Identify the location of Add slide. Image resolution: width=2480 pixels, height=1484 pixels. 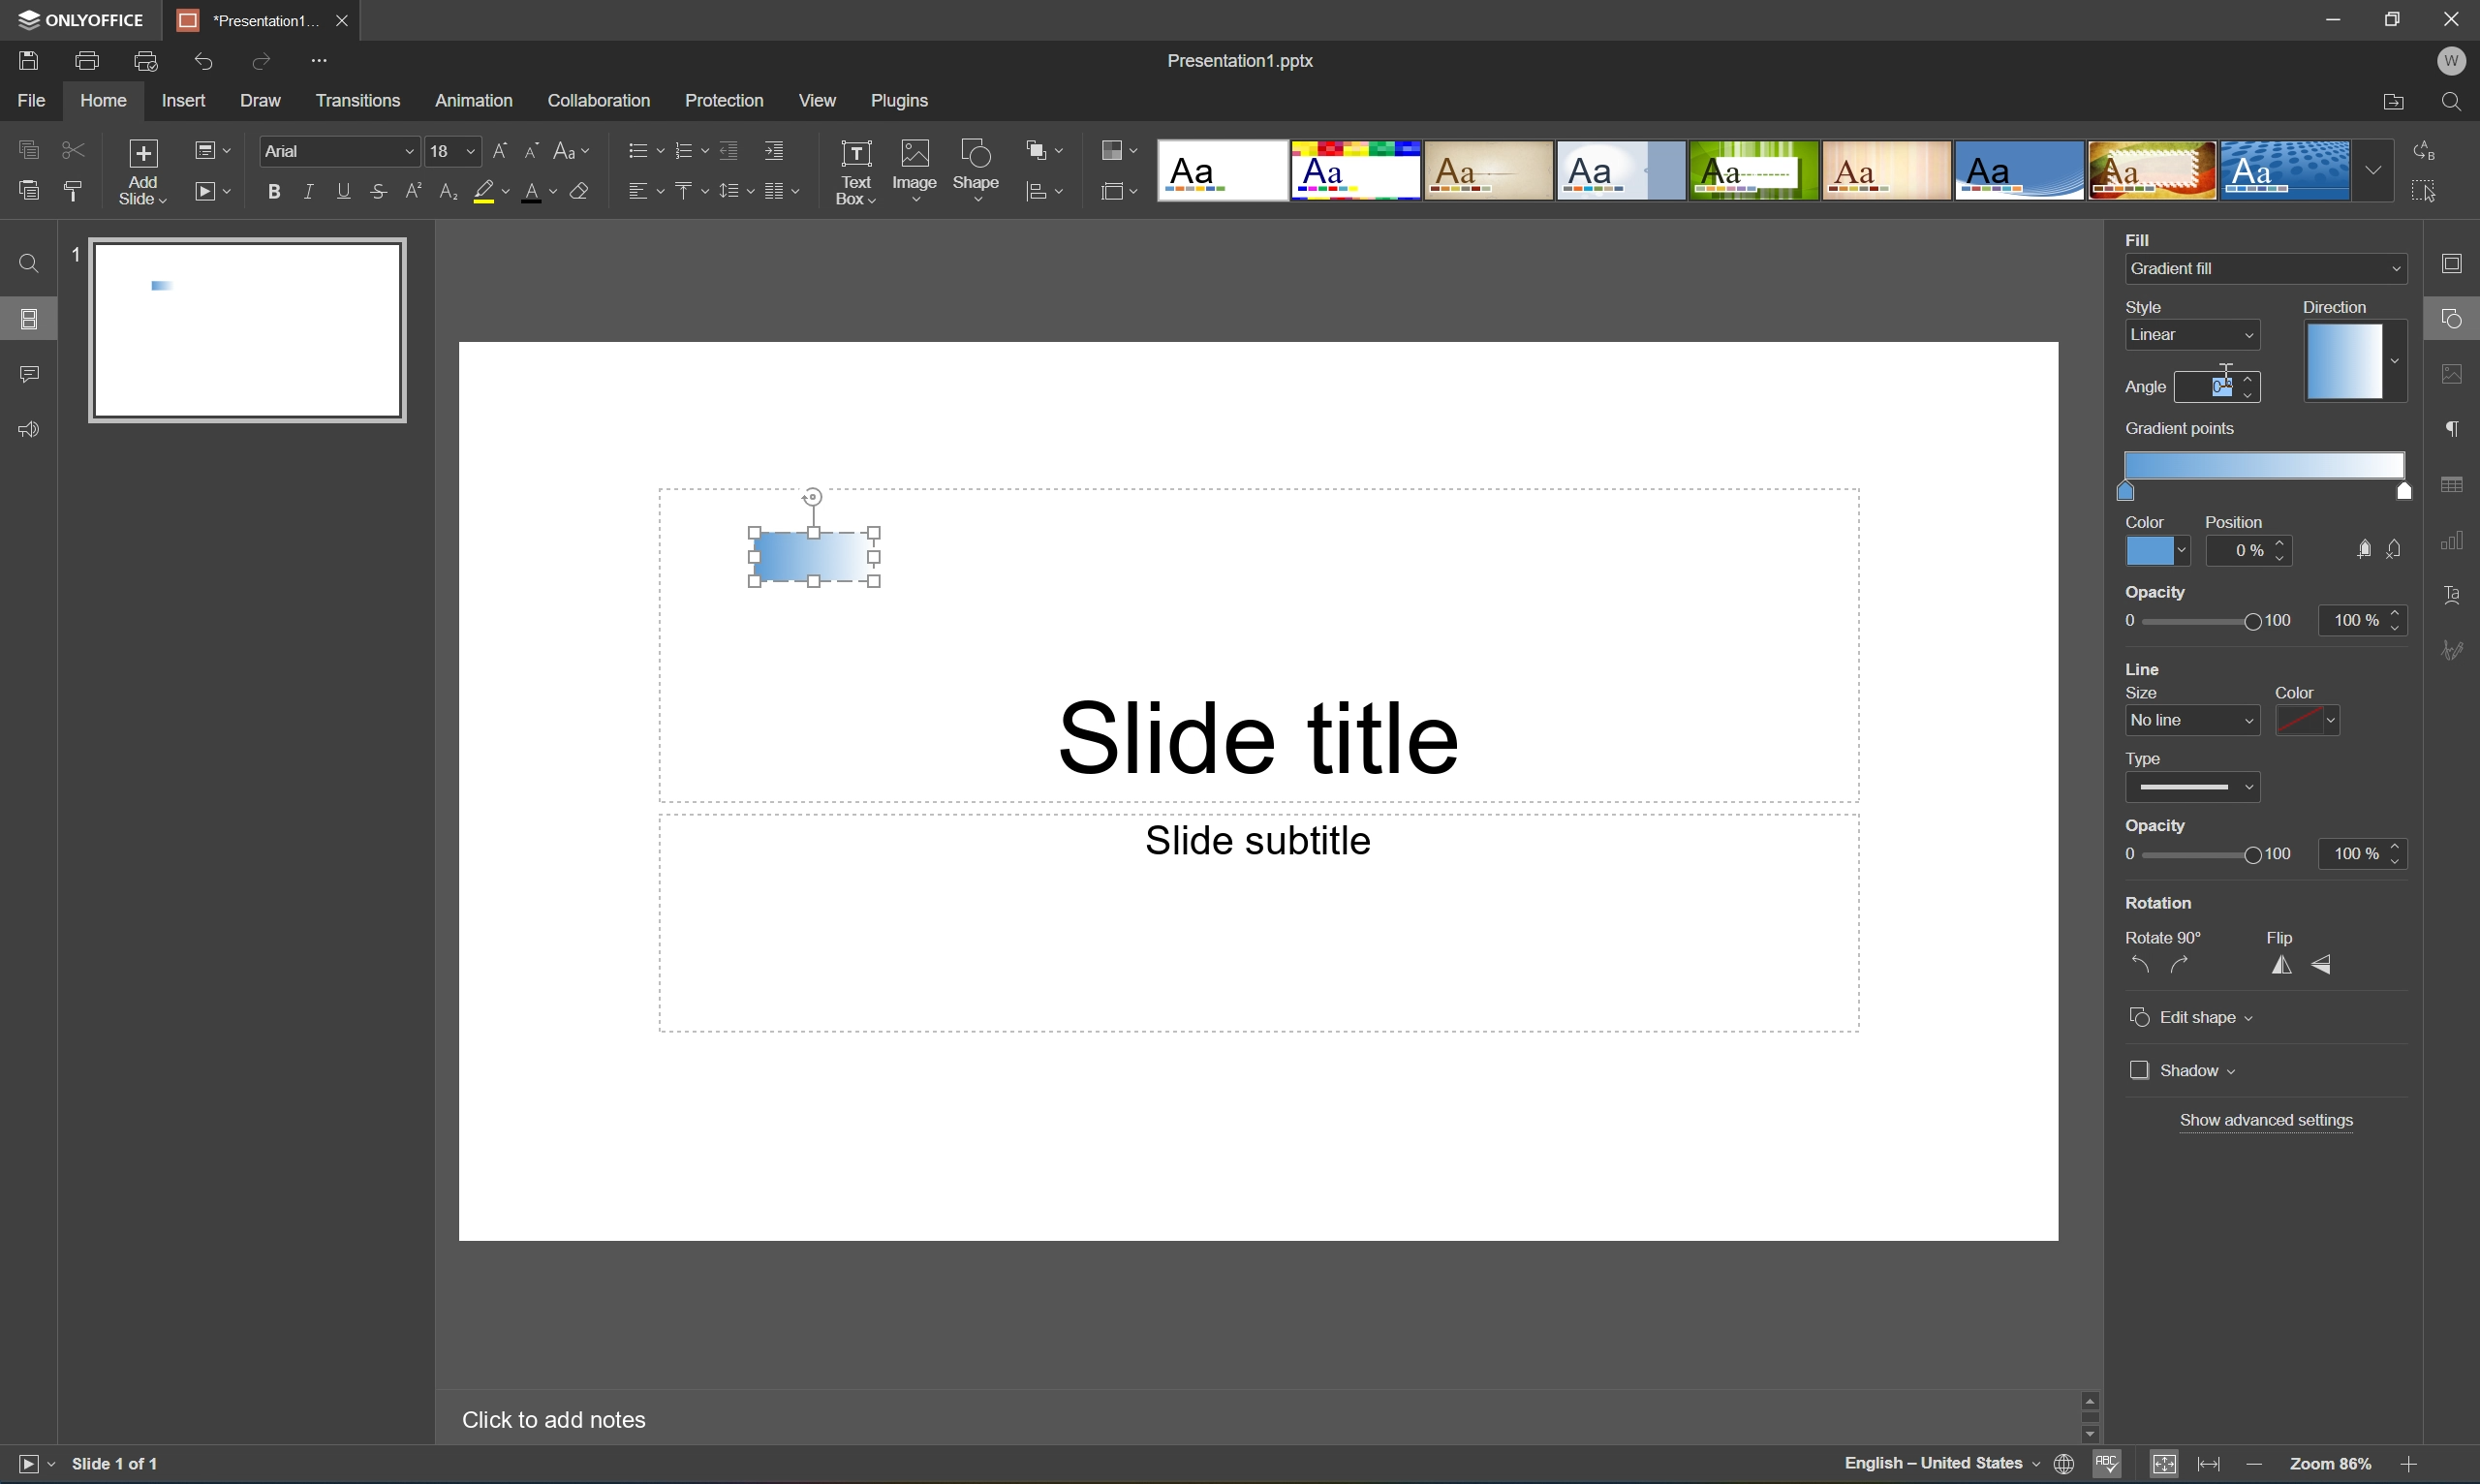
(138, 173).